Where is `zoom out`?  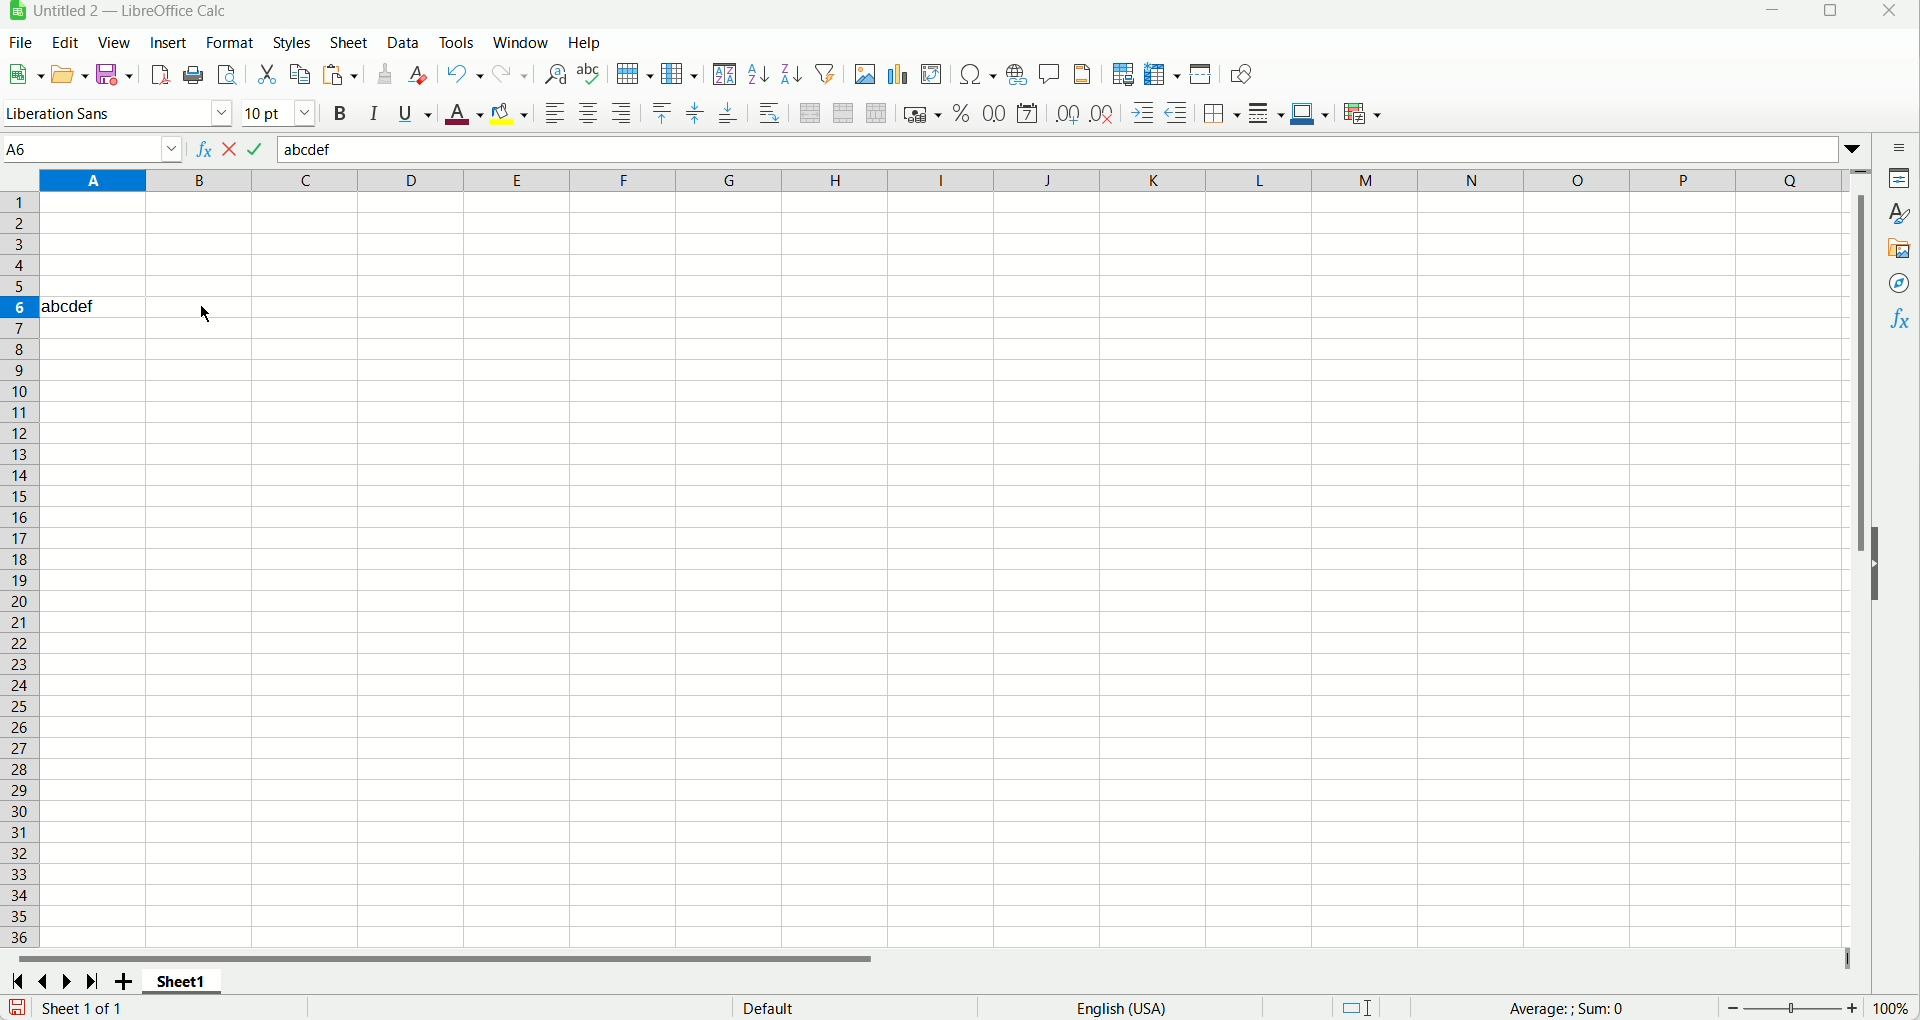
zoom out is located at coordinates (1734, 1008).